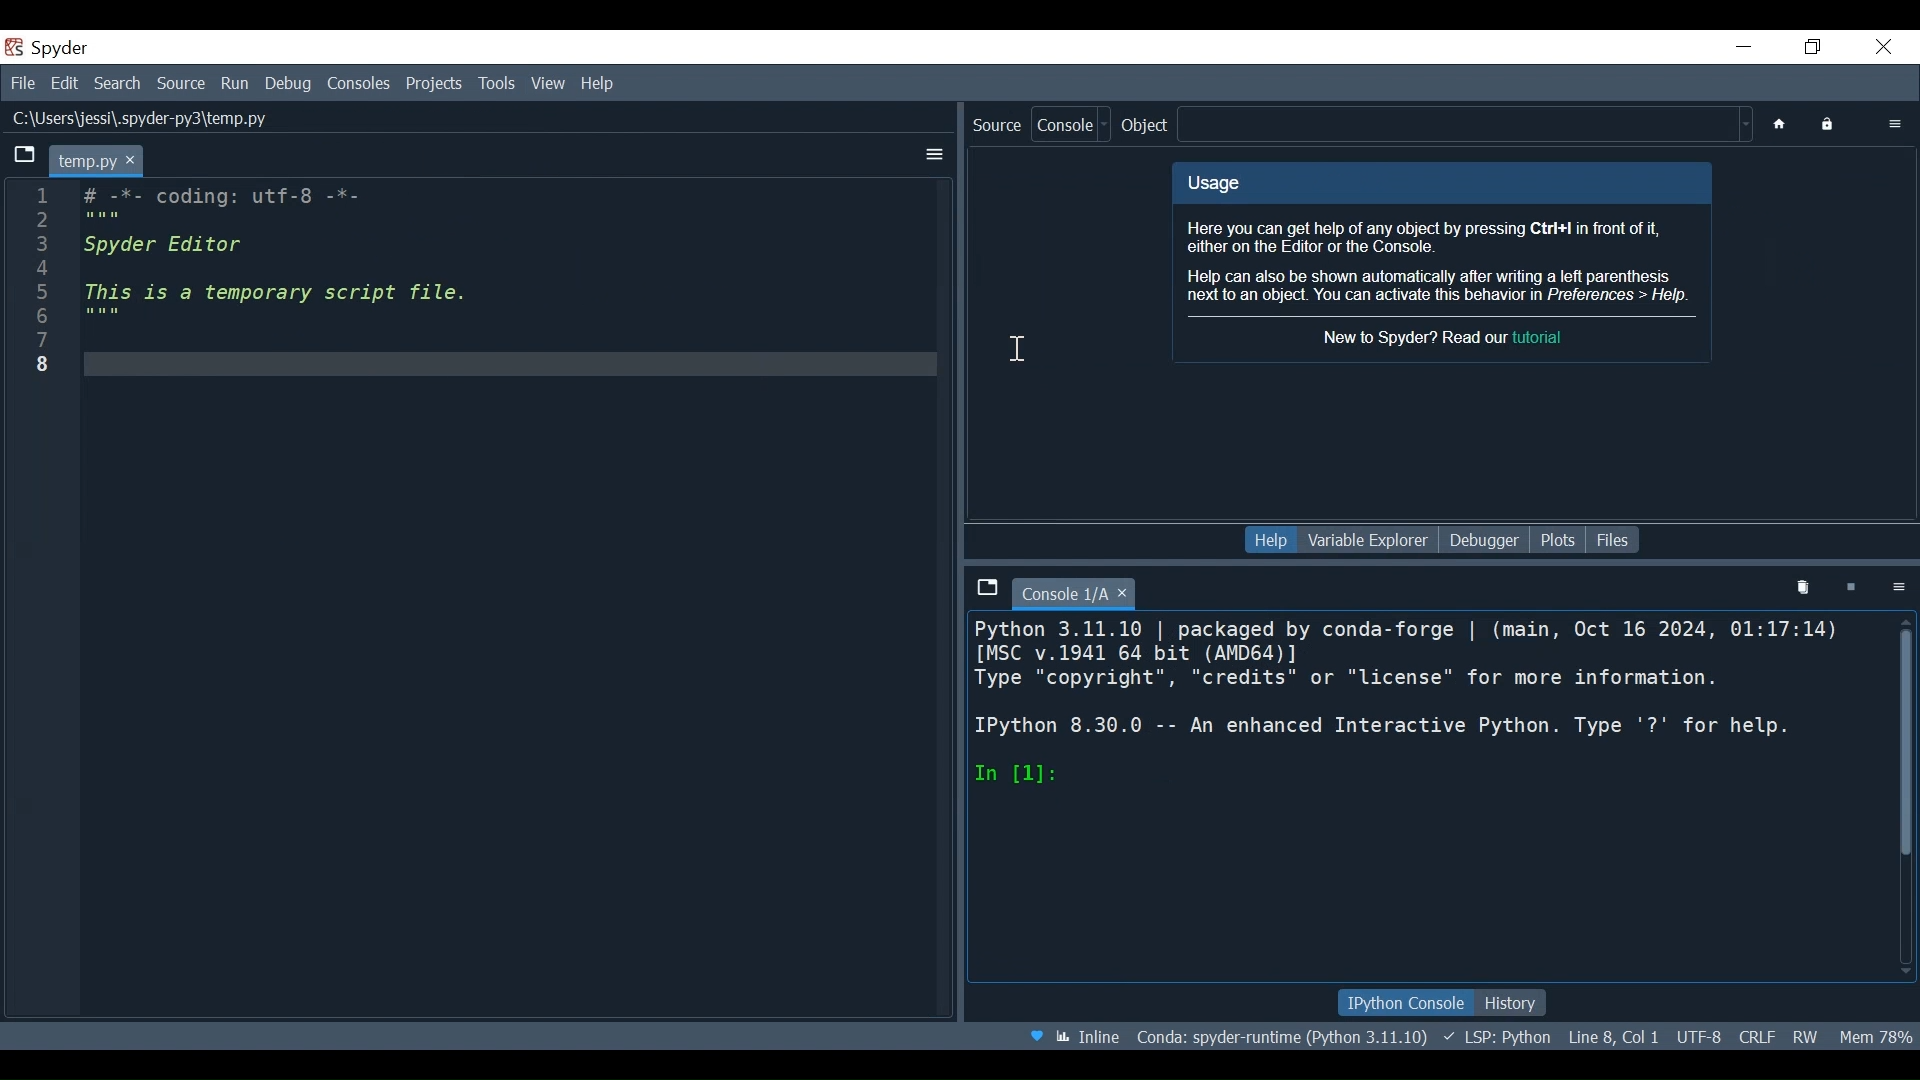  What do you see at coordinates (1516, 1003) in the screenshot?
I see `History` at bounding box center [1516, 1003].